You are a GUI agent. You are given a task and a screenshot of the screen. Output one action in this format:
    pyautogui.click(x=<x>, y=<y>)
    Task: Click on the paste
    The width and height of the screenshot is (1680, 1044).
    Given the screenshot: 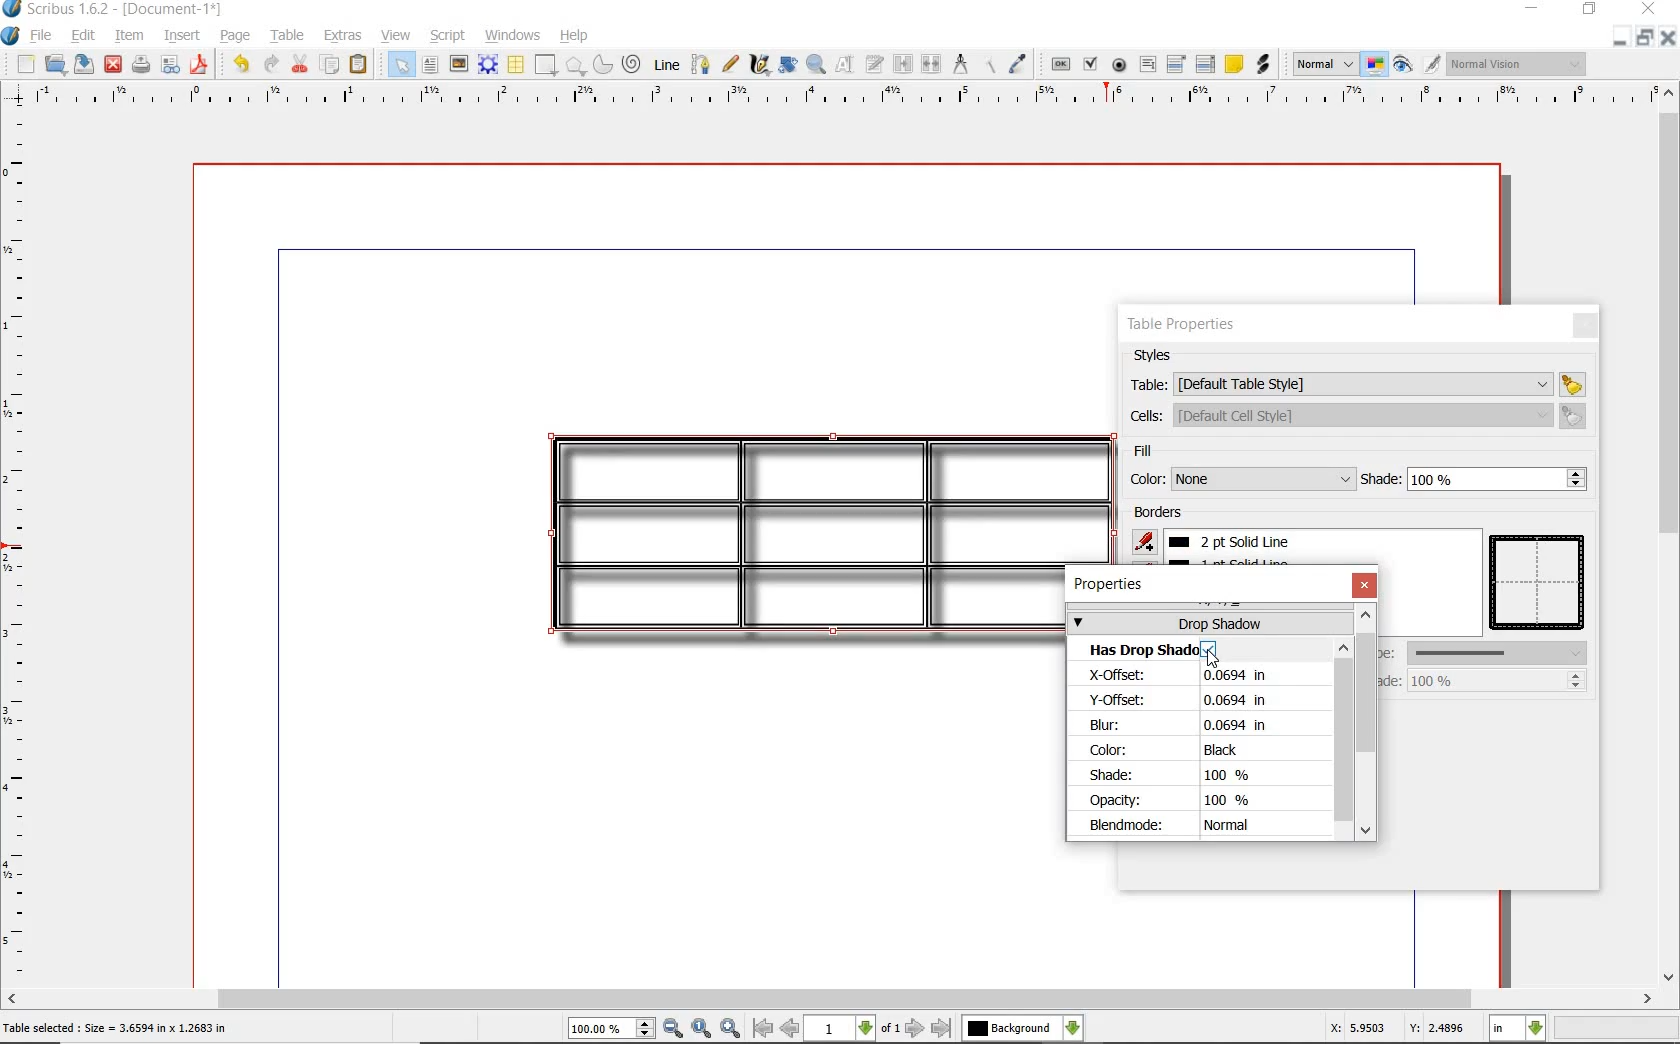 What is the action you would take?
    pyautogui.click(x=360, y=64)
    